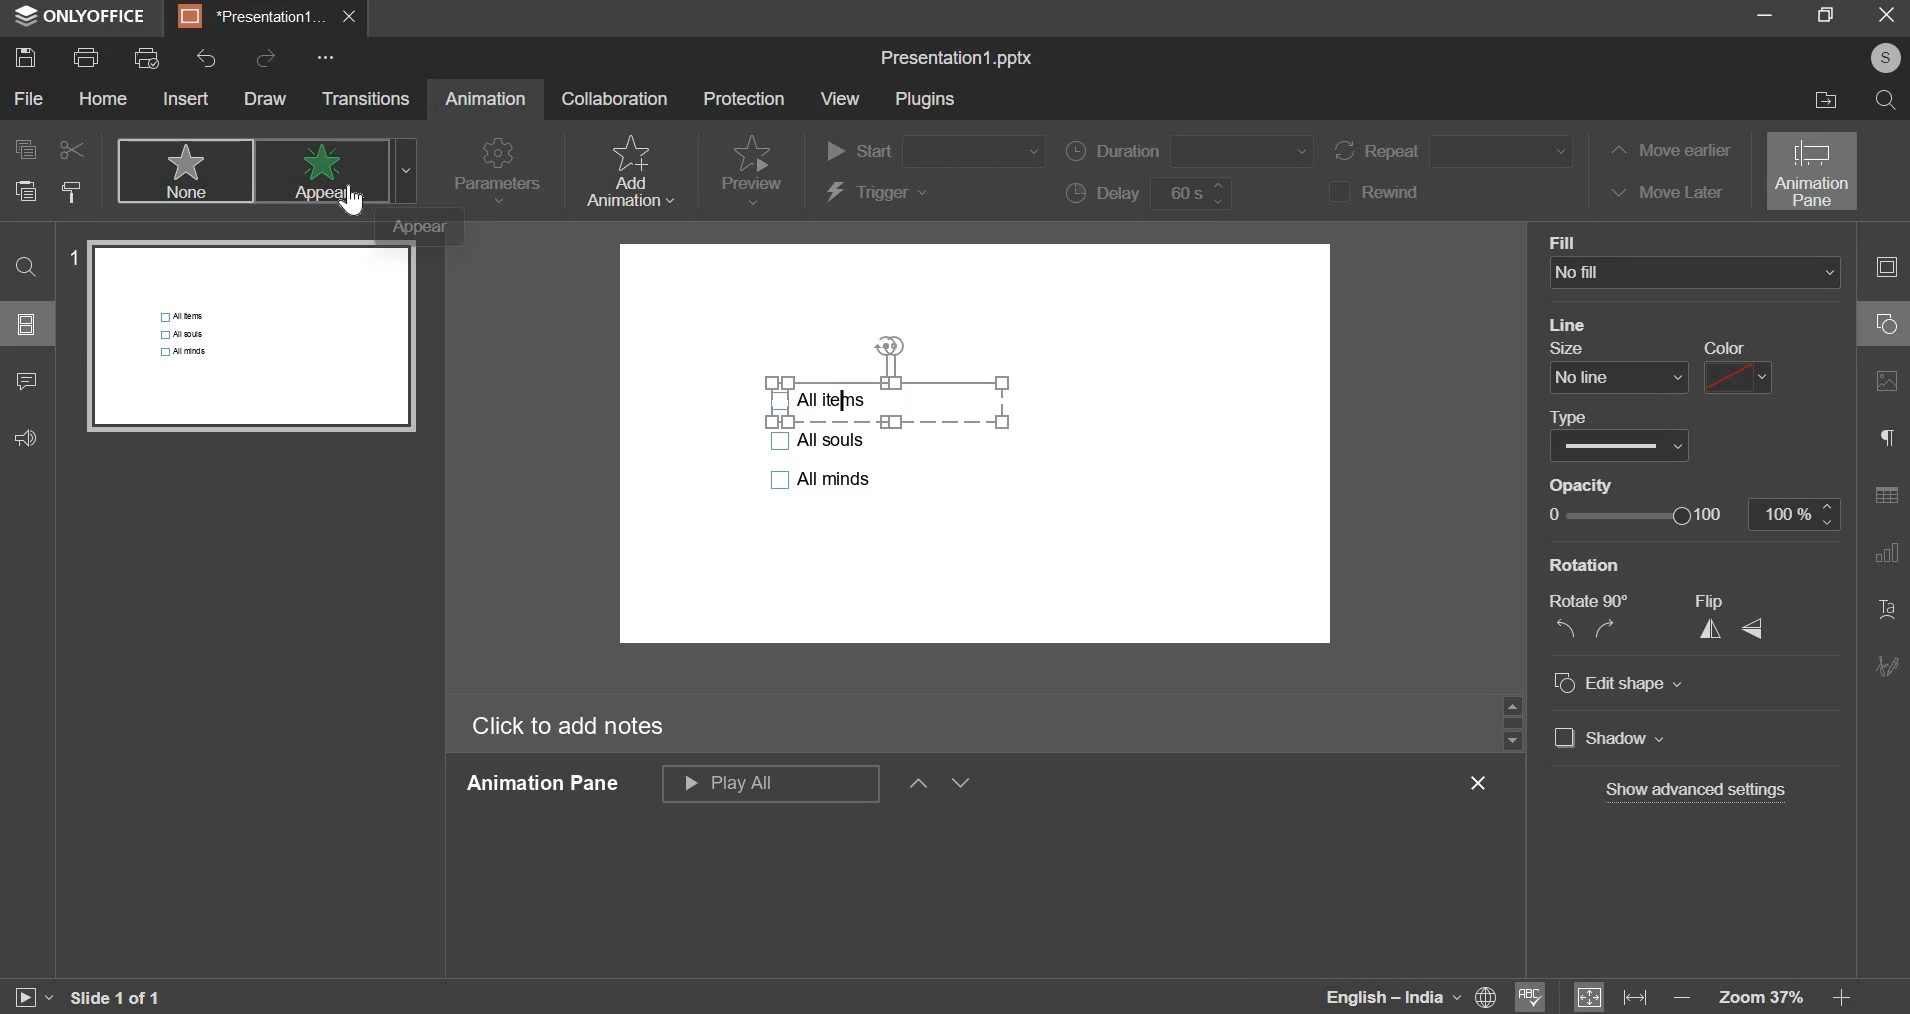  What do you see at coordinates (1735, 629) in the screenshot?
I see `Flip` at bounding box center [1735, 629].